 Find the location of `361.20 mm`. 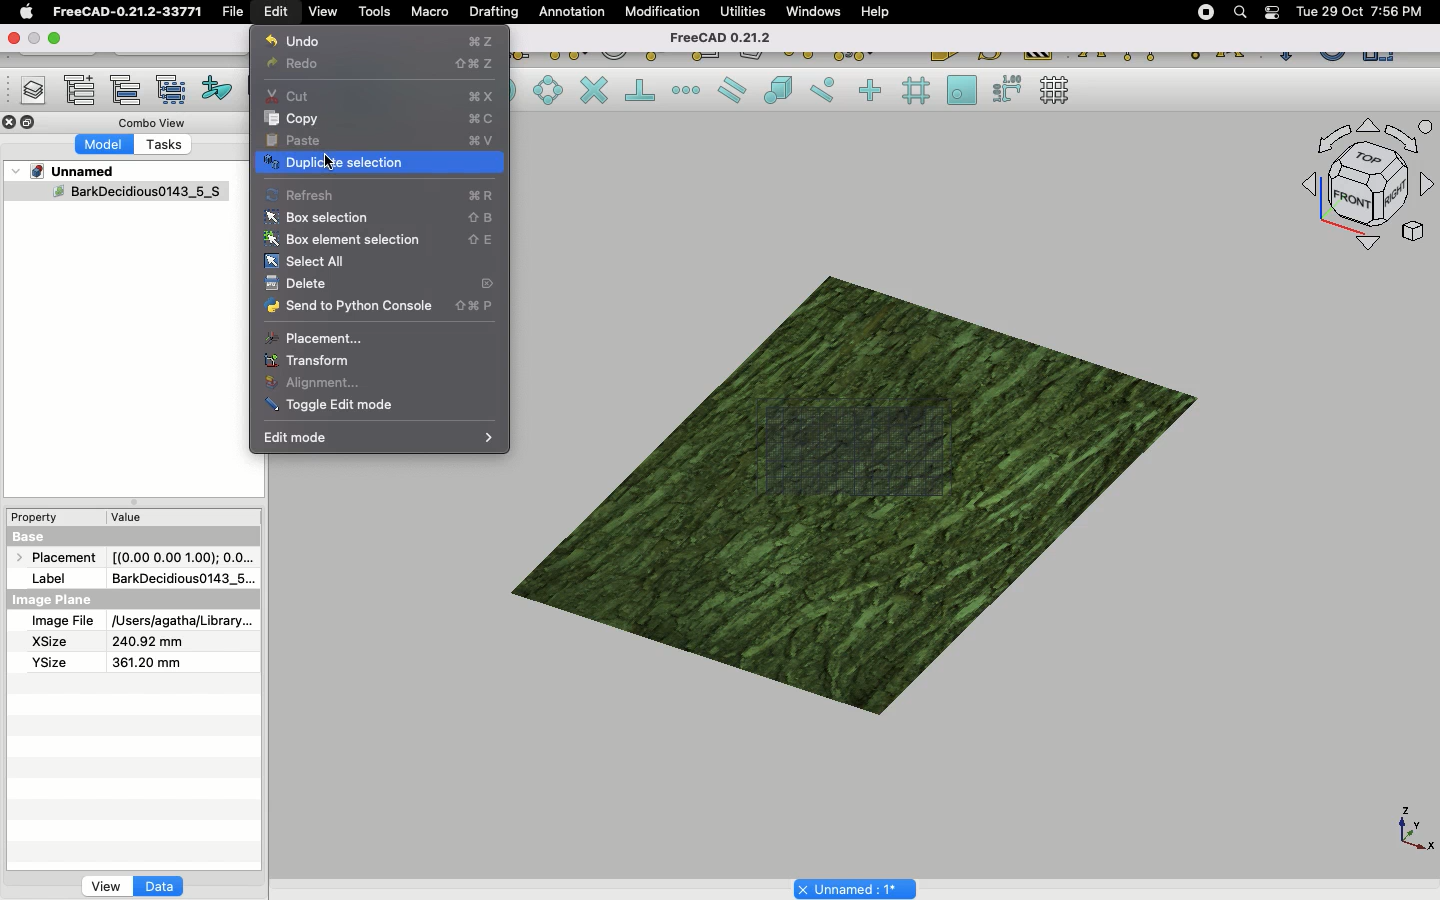

361.20 mm is located at coordinates (144, 662).